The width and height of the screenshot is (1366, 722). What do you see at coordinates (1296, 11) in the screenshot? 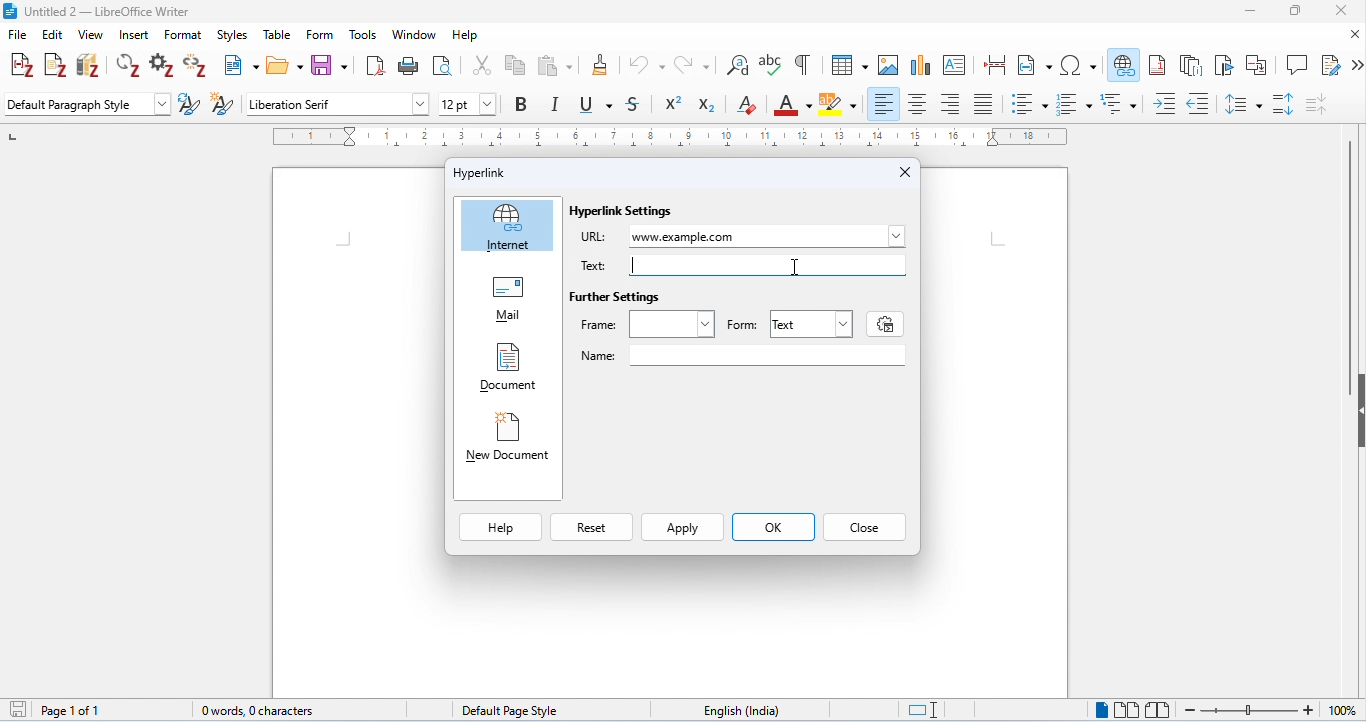
I see `maximize` at bounding box center [1296, 11].